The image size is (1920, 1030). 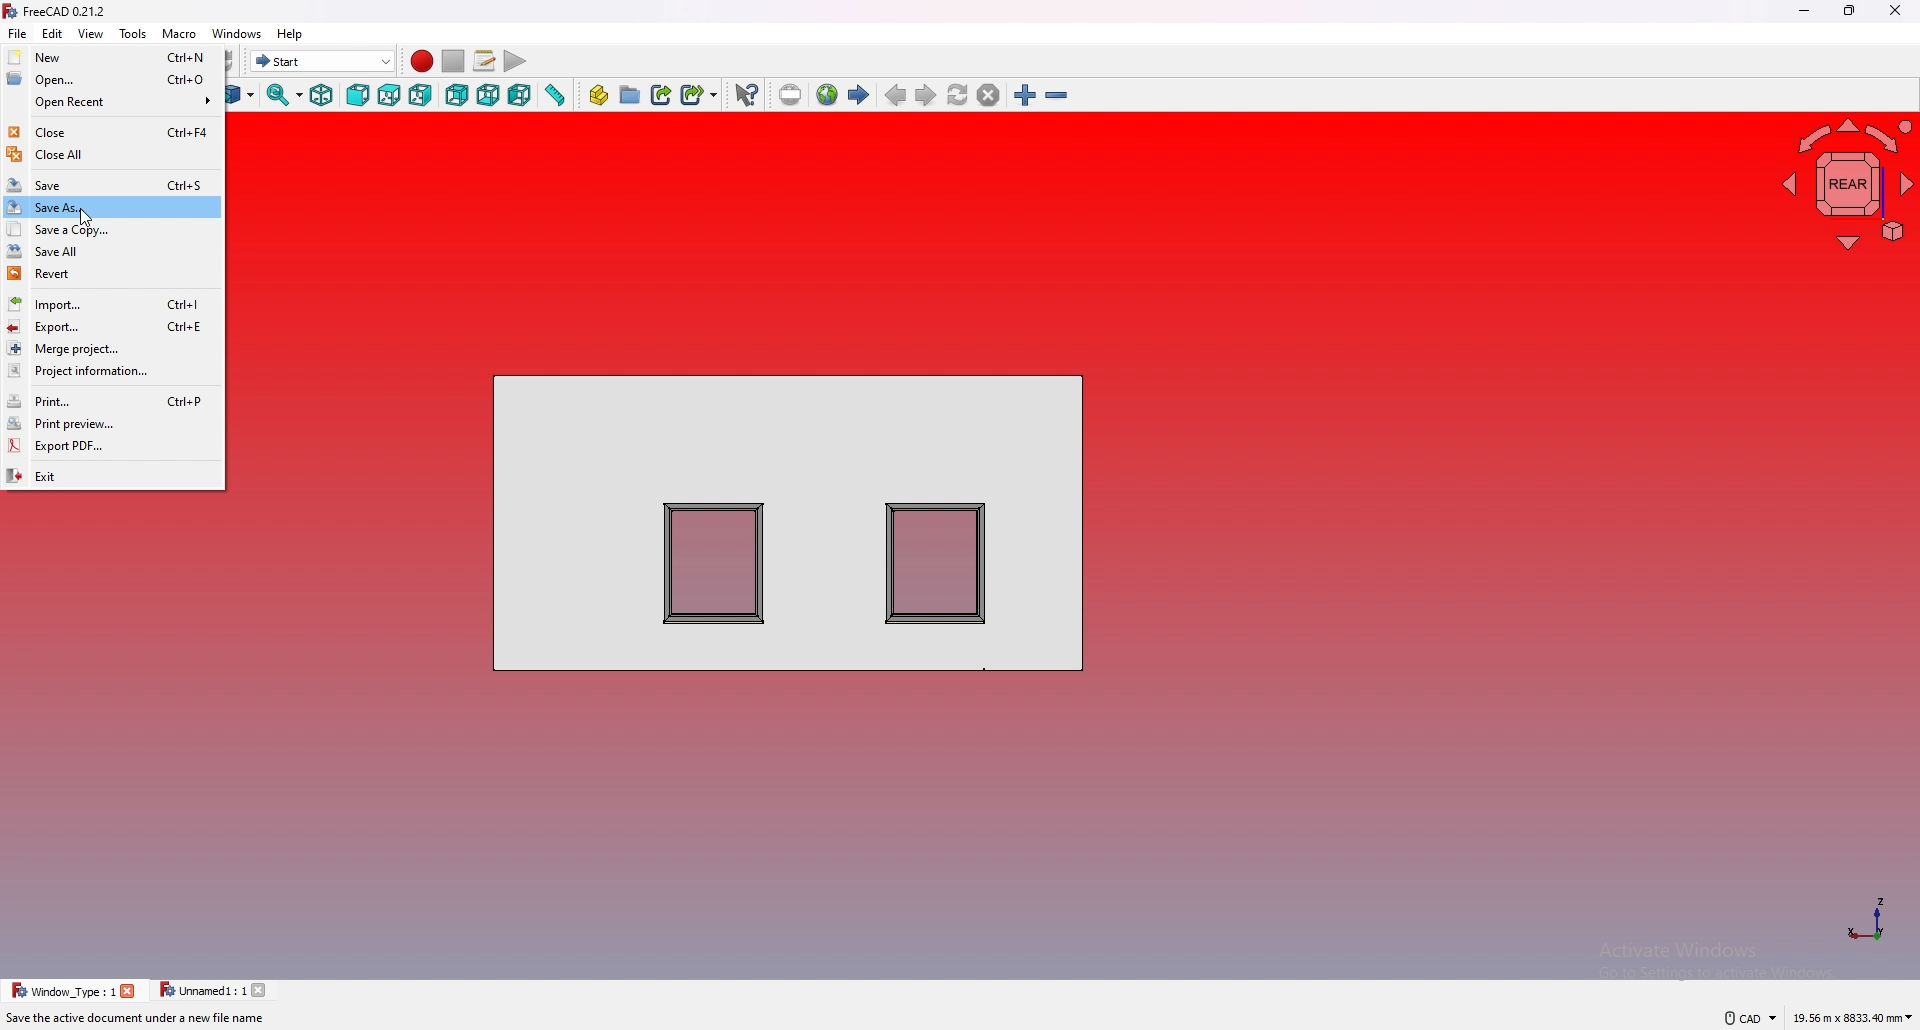 What do you see at coordinates (132, 32) in the screenshot?
I see `tools` at bounding box center [132, 32].